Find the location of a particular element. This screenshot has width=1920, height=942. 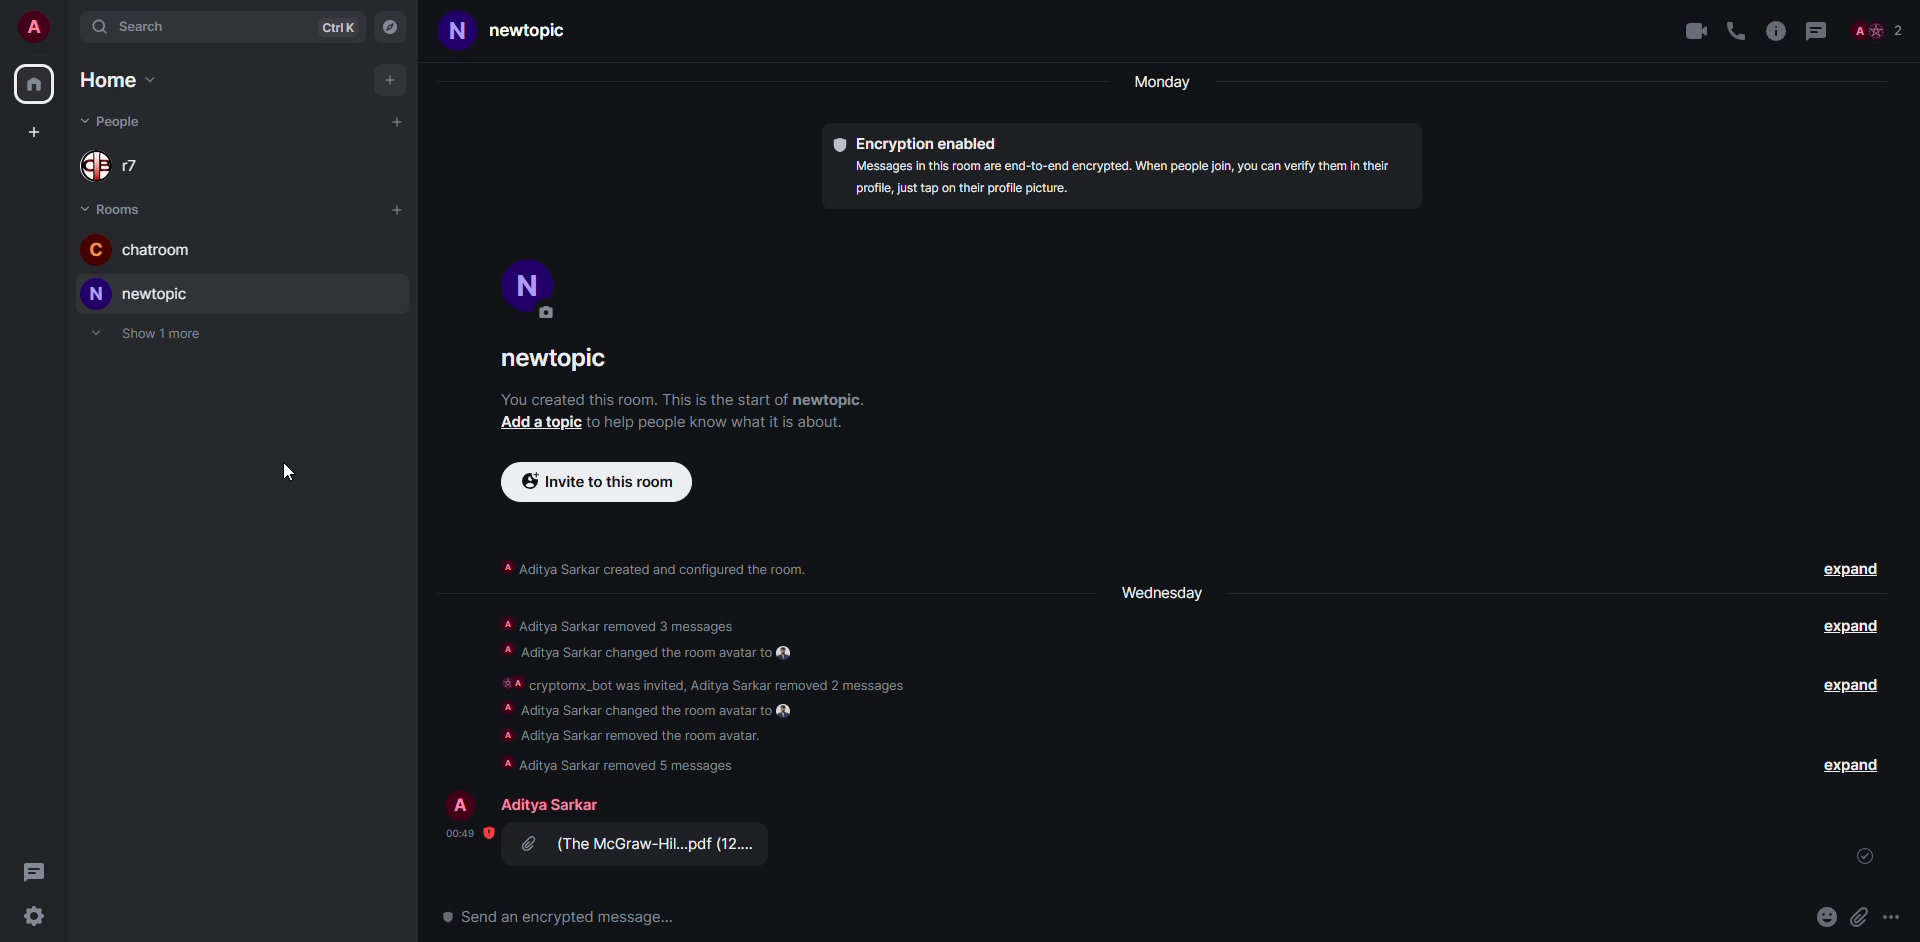

cursor is located at coordinates (288, 472).